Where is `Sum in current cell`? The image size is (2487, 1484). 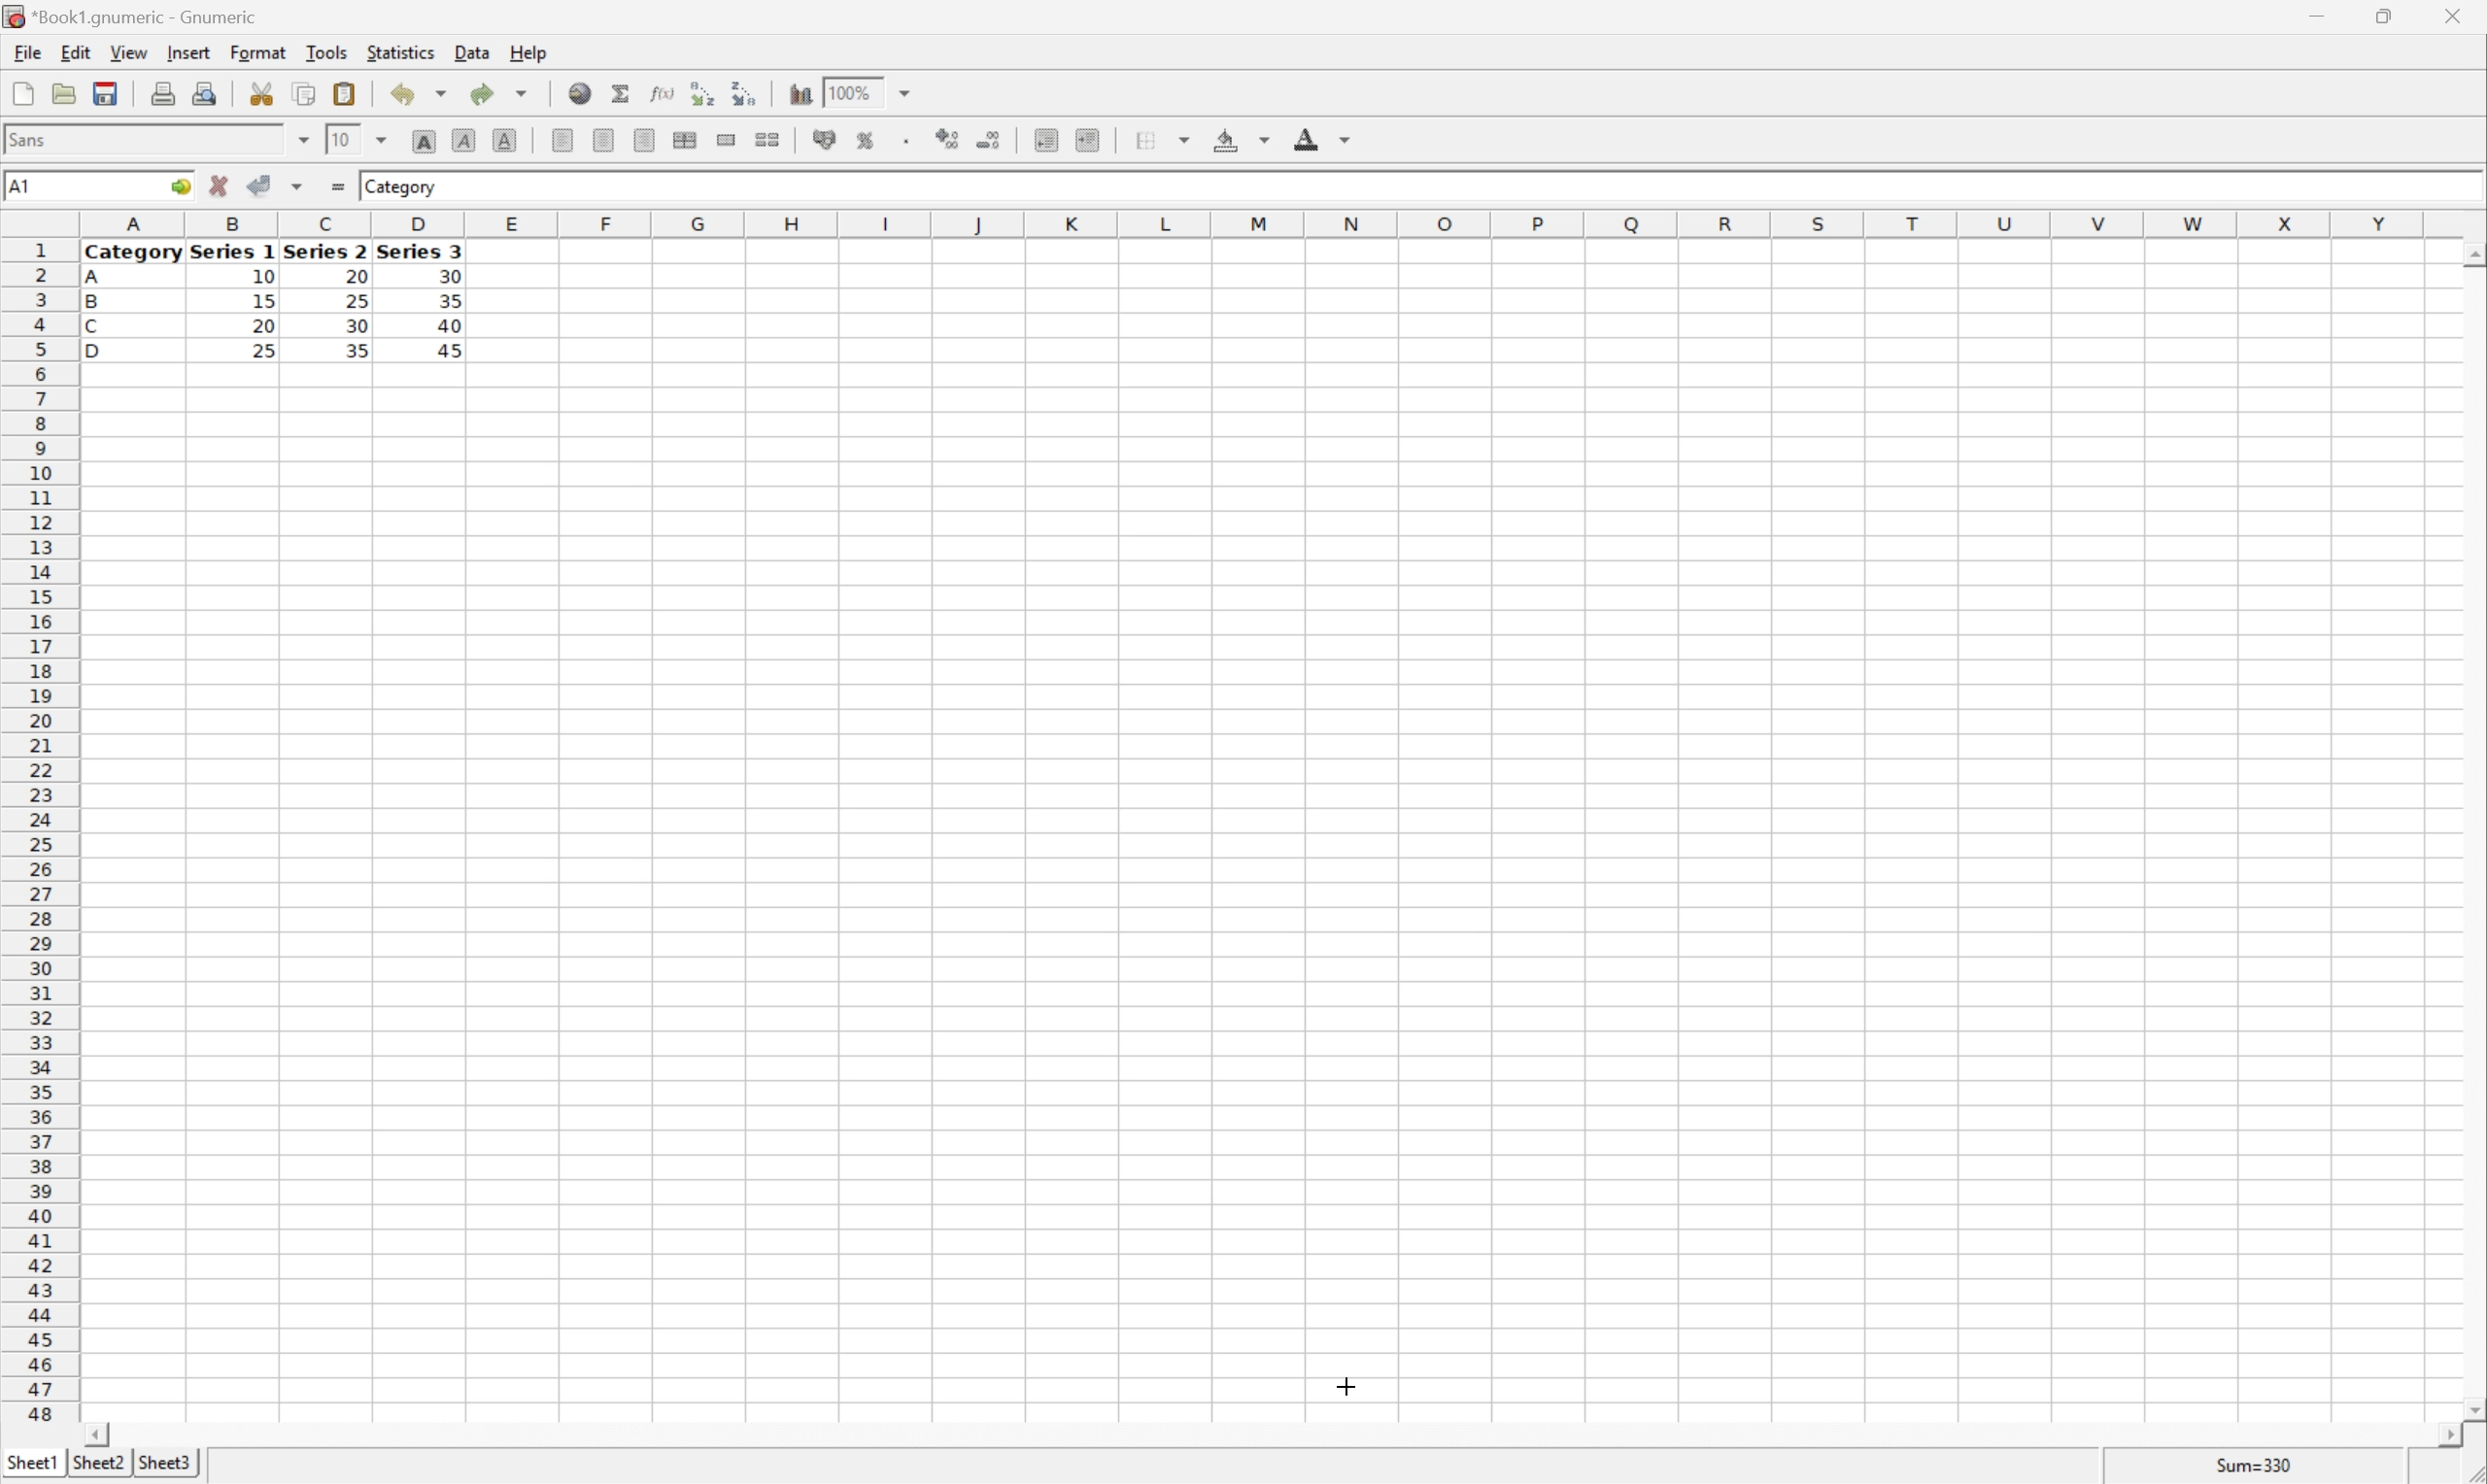 Sum in current cell is located at coordinates (623, 93).